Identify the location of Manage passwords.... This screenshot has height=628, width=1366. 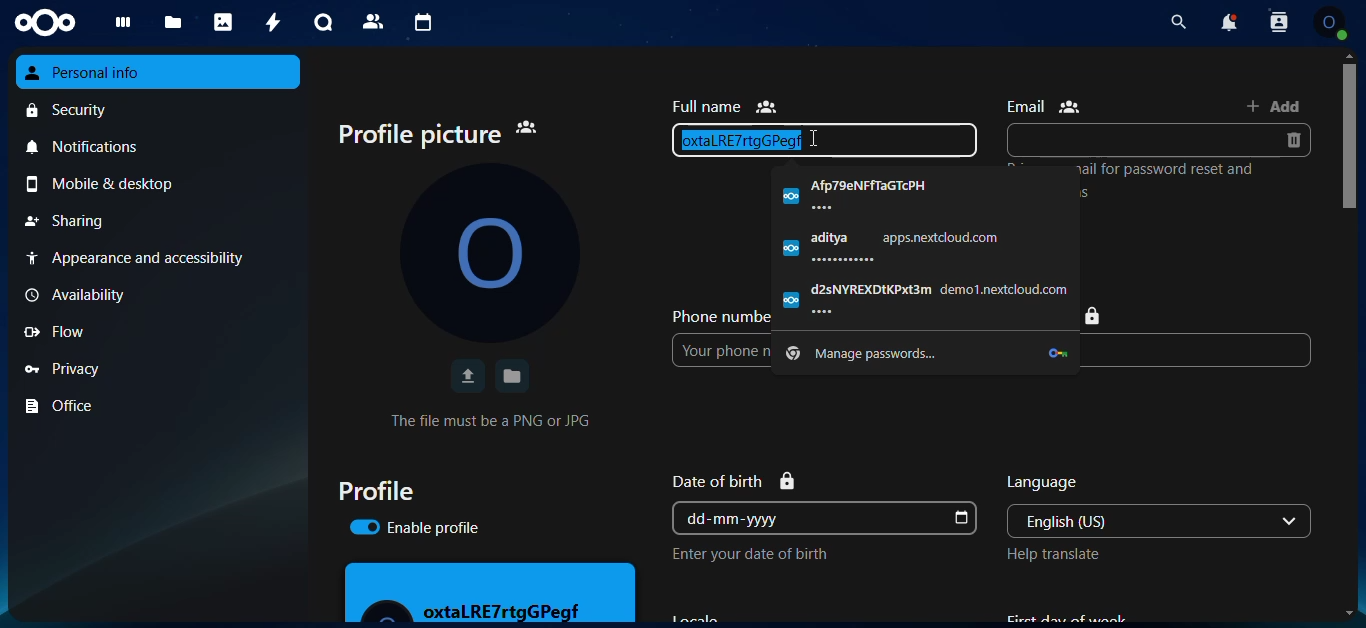
(925, 354).